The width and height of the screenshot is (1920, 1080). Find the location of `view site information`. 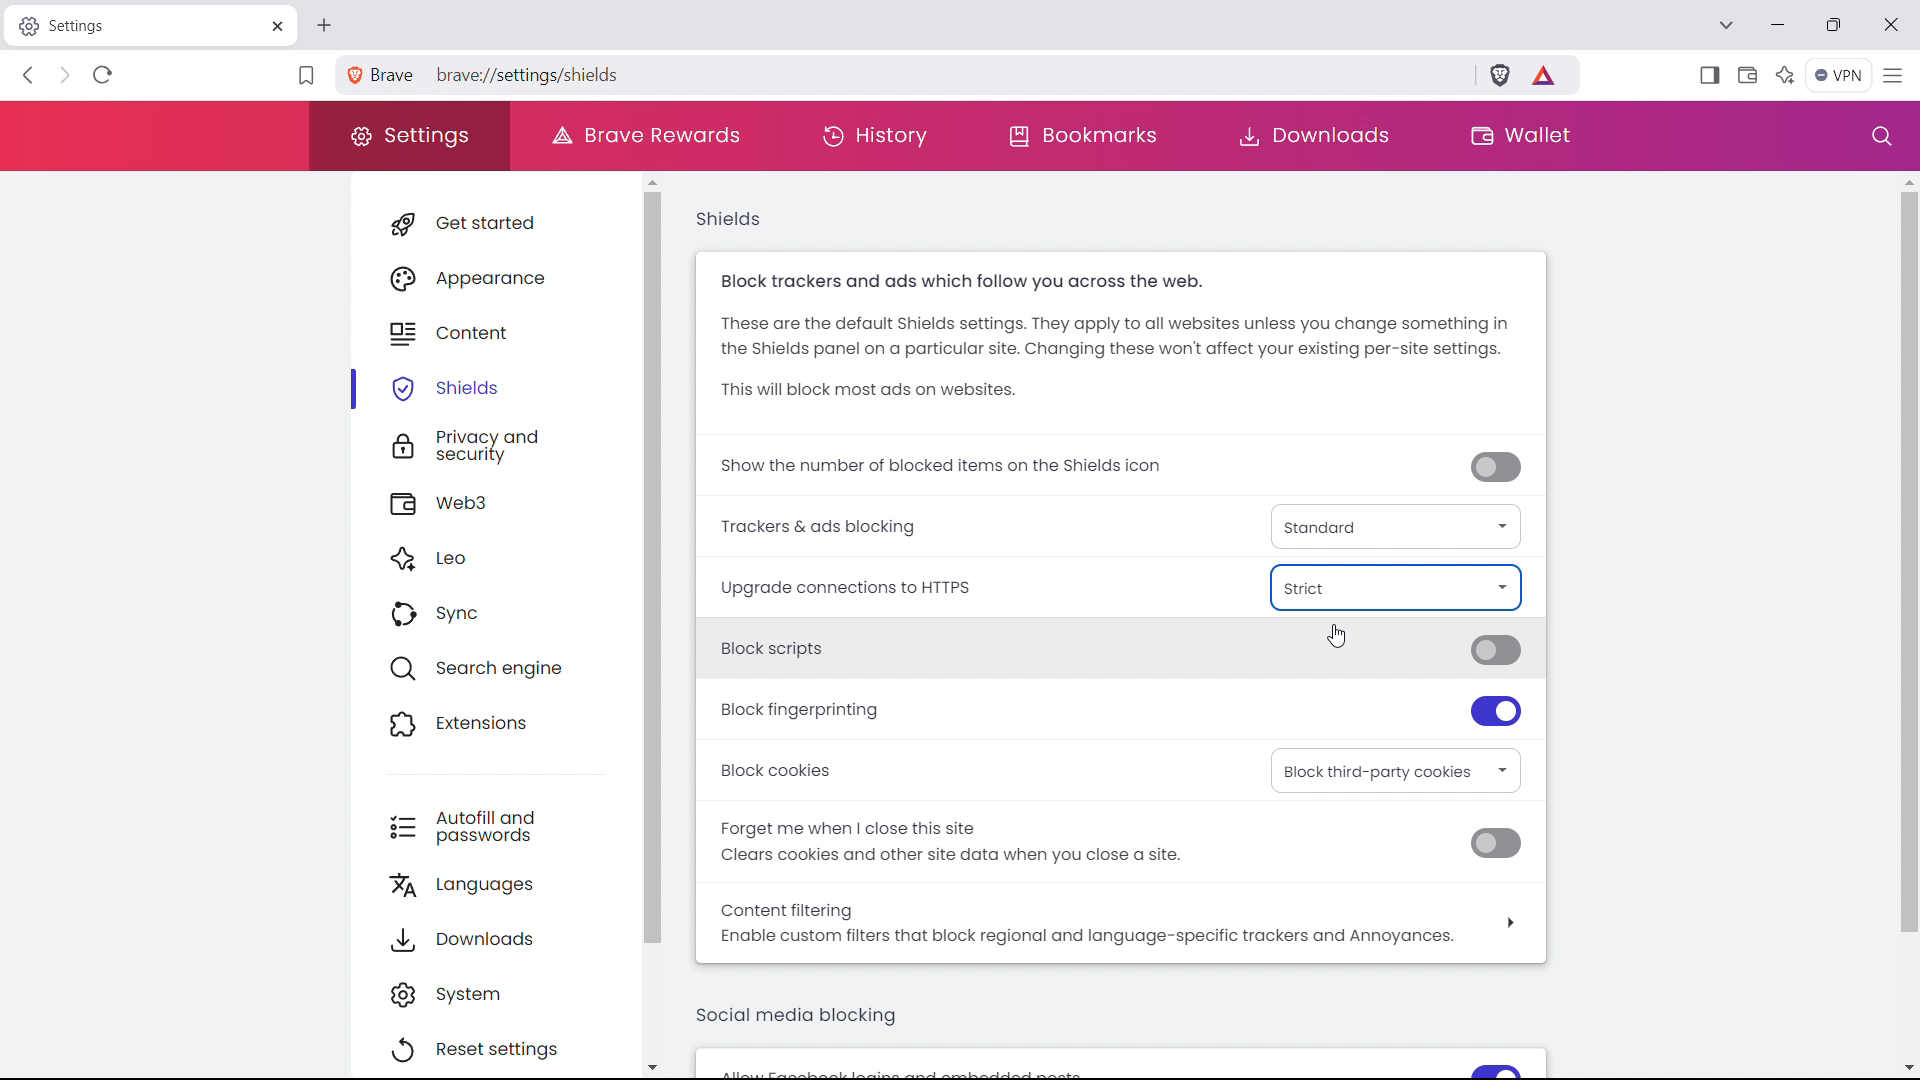

view site information is located at coordinates (353, 75).